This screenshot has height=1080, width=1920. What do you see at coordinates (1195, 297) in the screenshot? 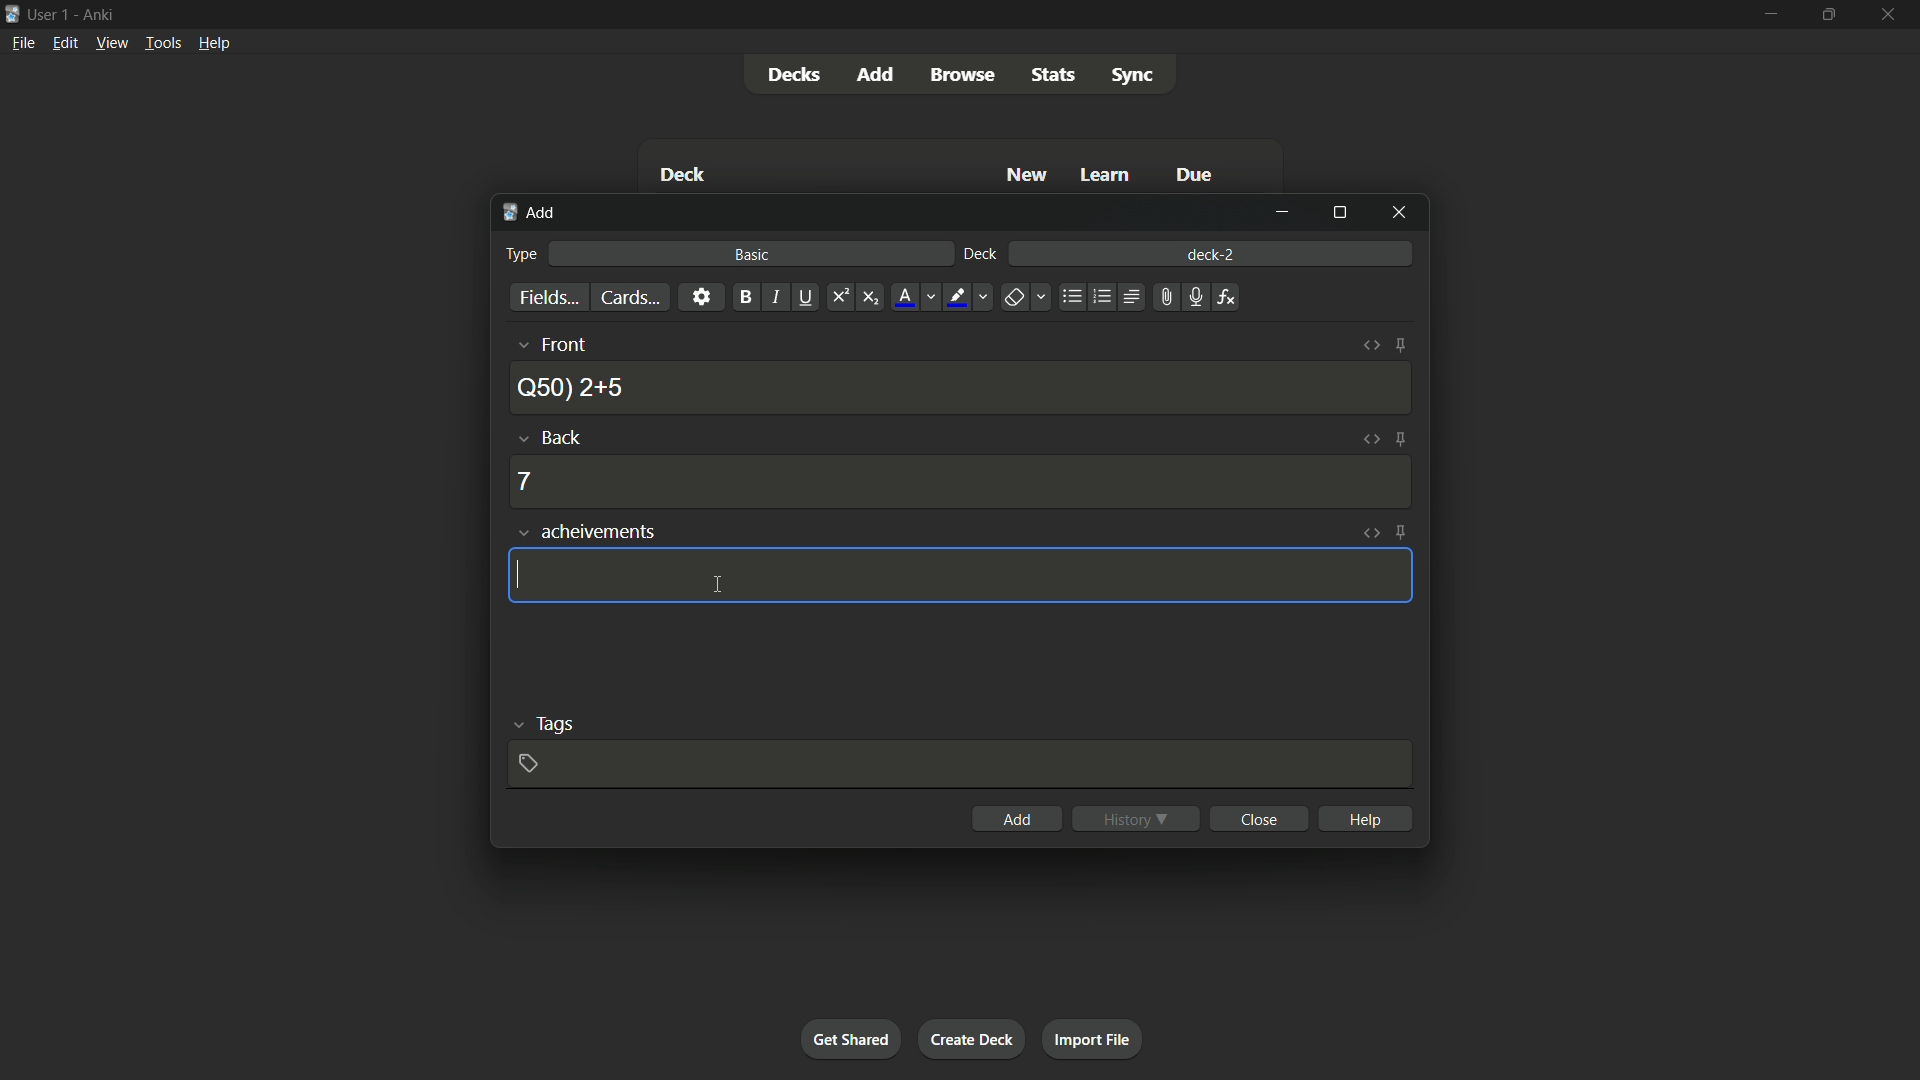
I see `record audio` at bounding box center [1195, 297].